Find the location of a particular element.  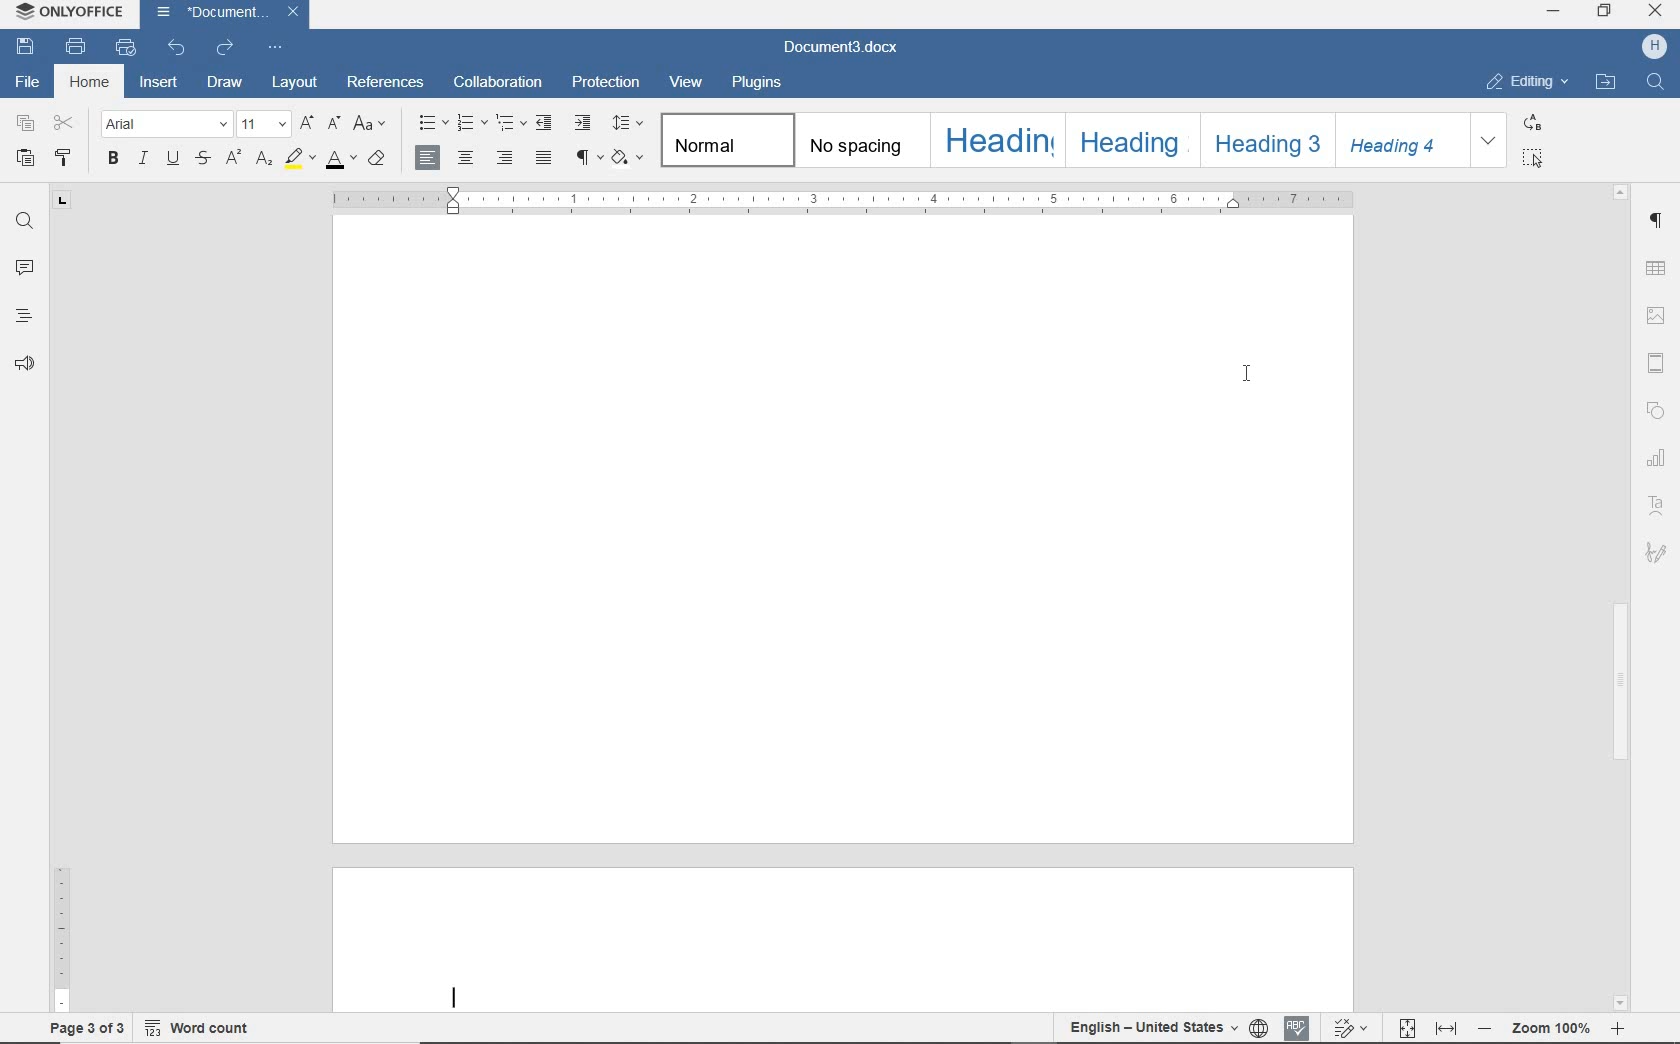

DRAW is located at coordinates (223, 84).